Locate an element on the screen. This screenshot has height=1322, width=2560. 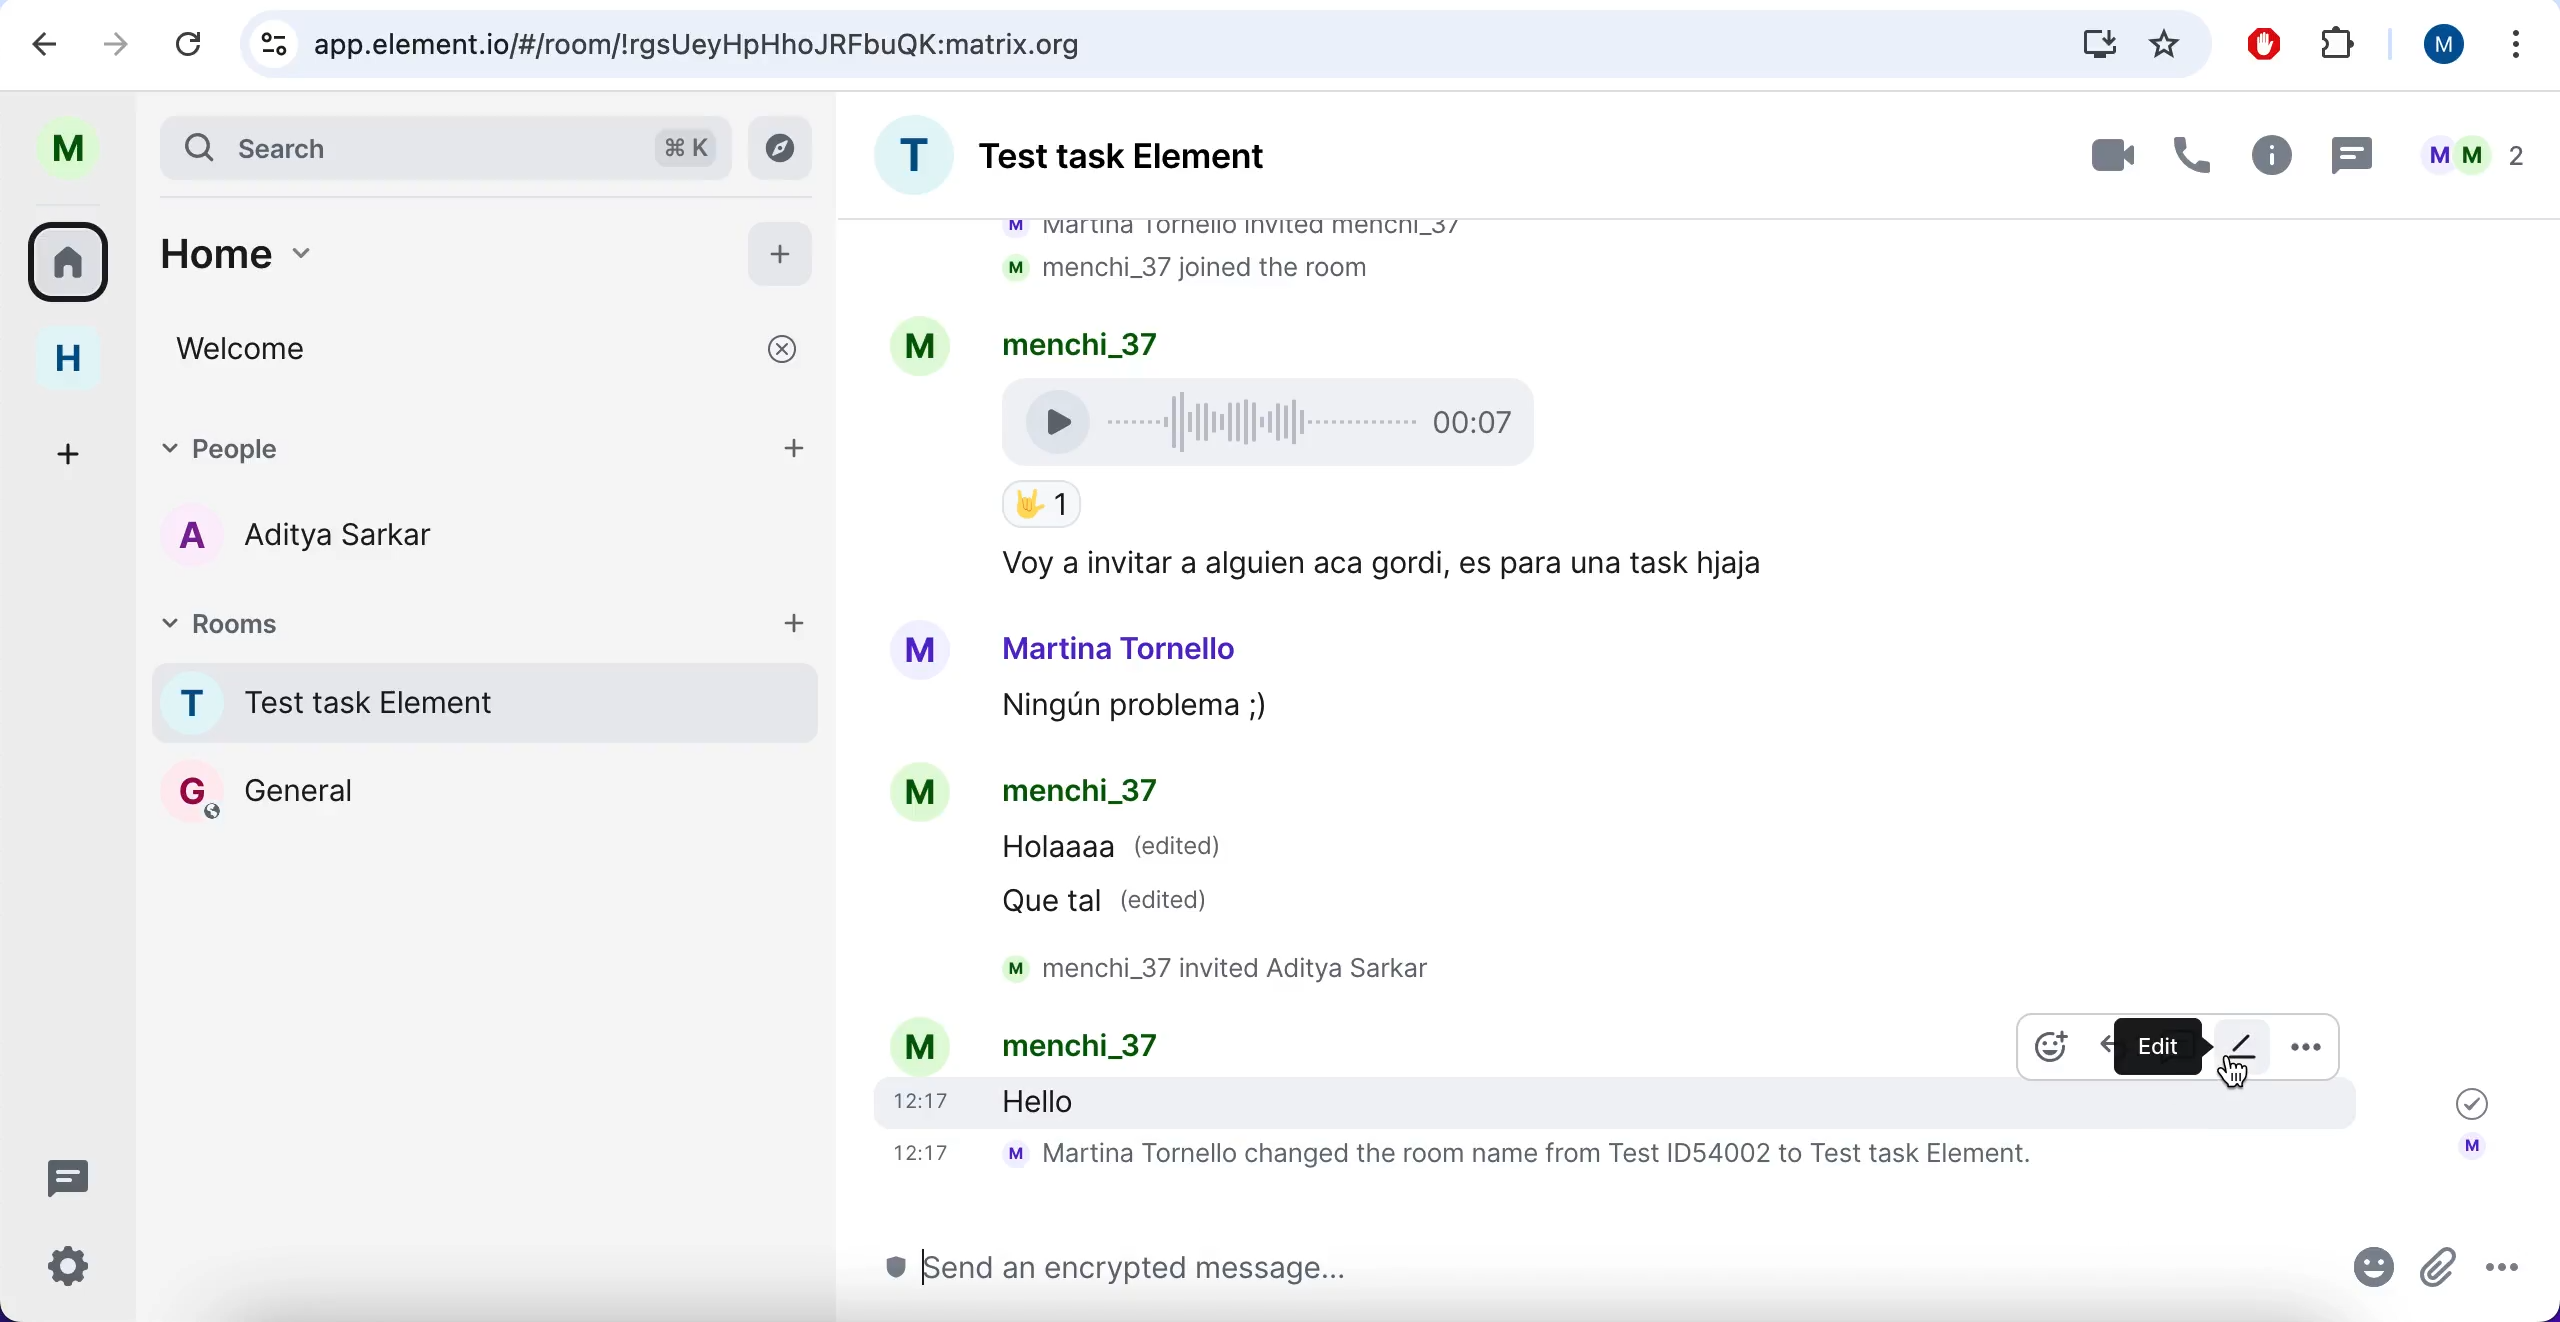
add rooms is located at coordinates (800, 626).